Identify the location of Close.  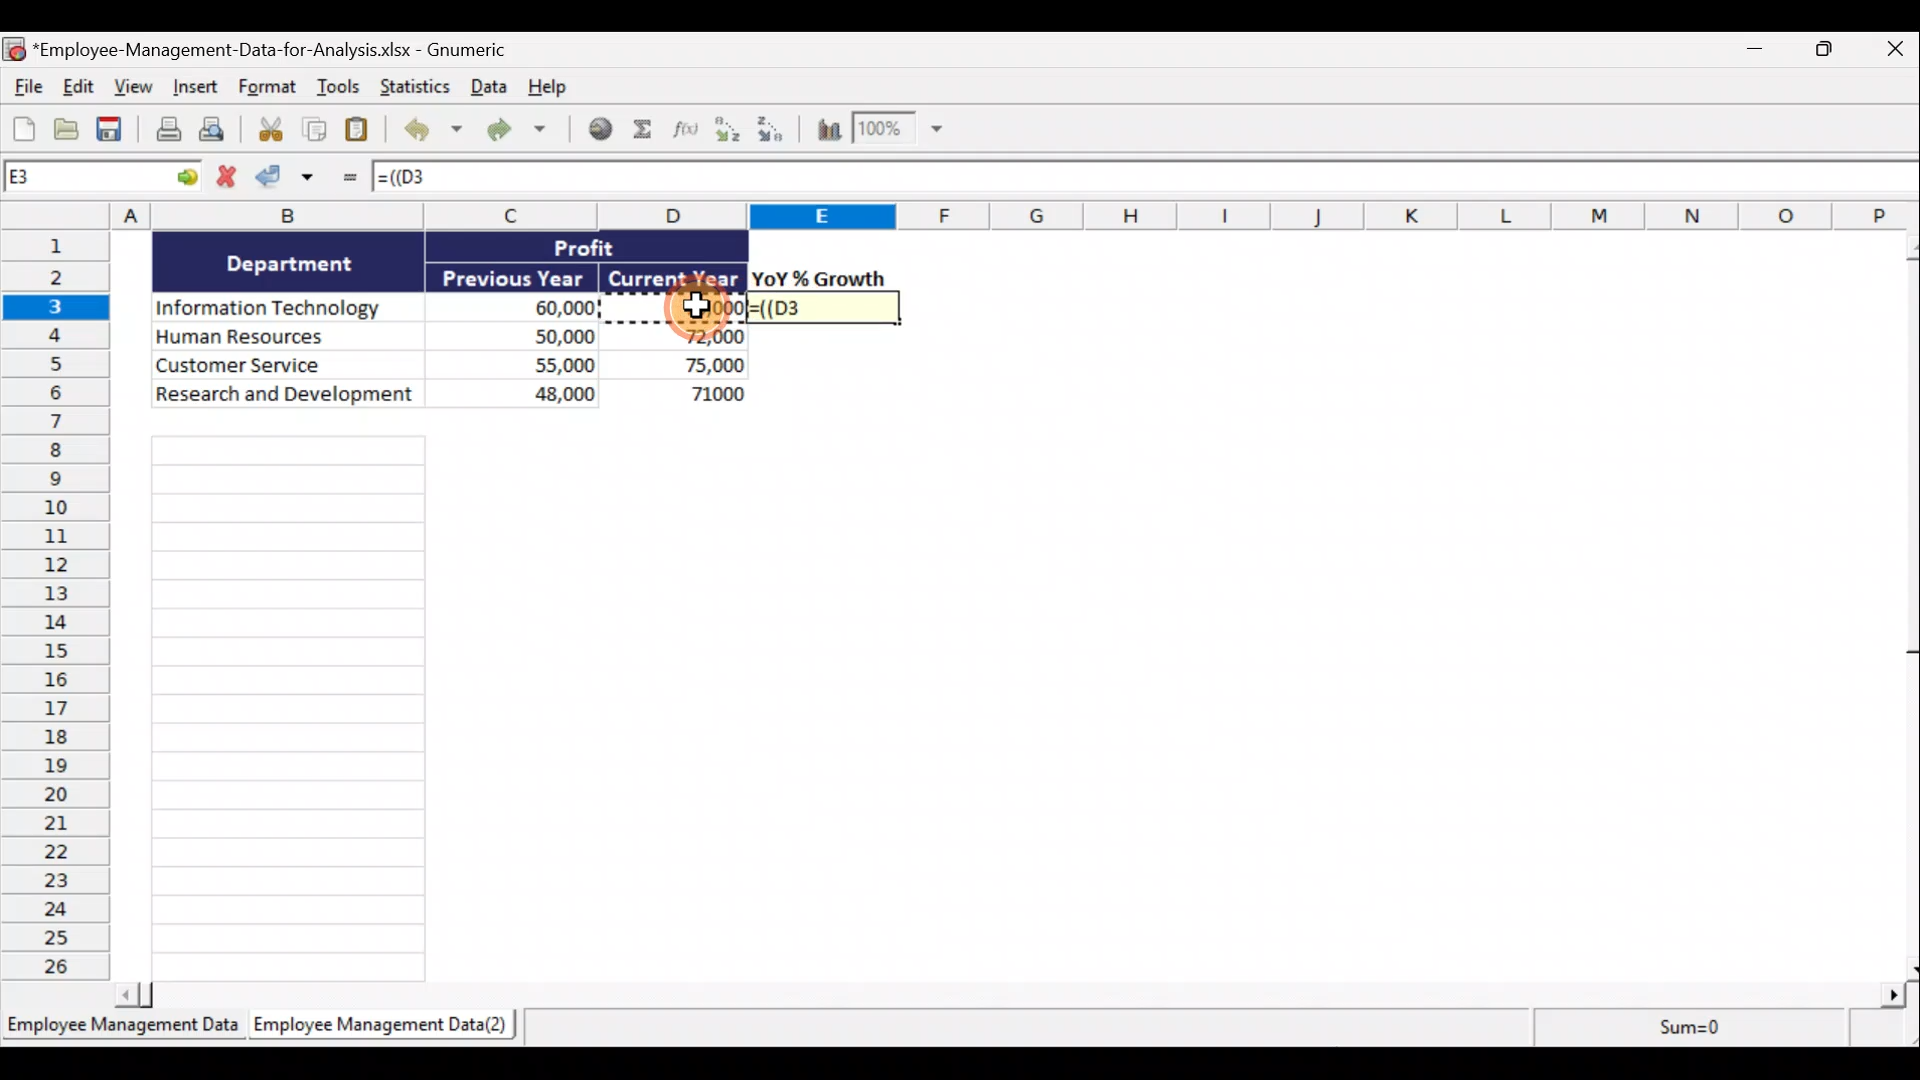
(1895, 48).